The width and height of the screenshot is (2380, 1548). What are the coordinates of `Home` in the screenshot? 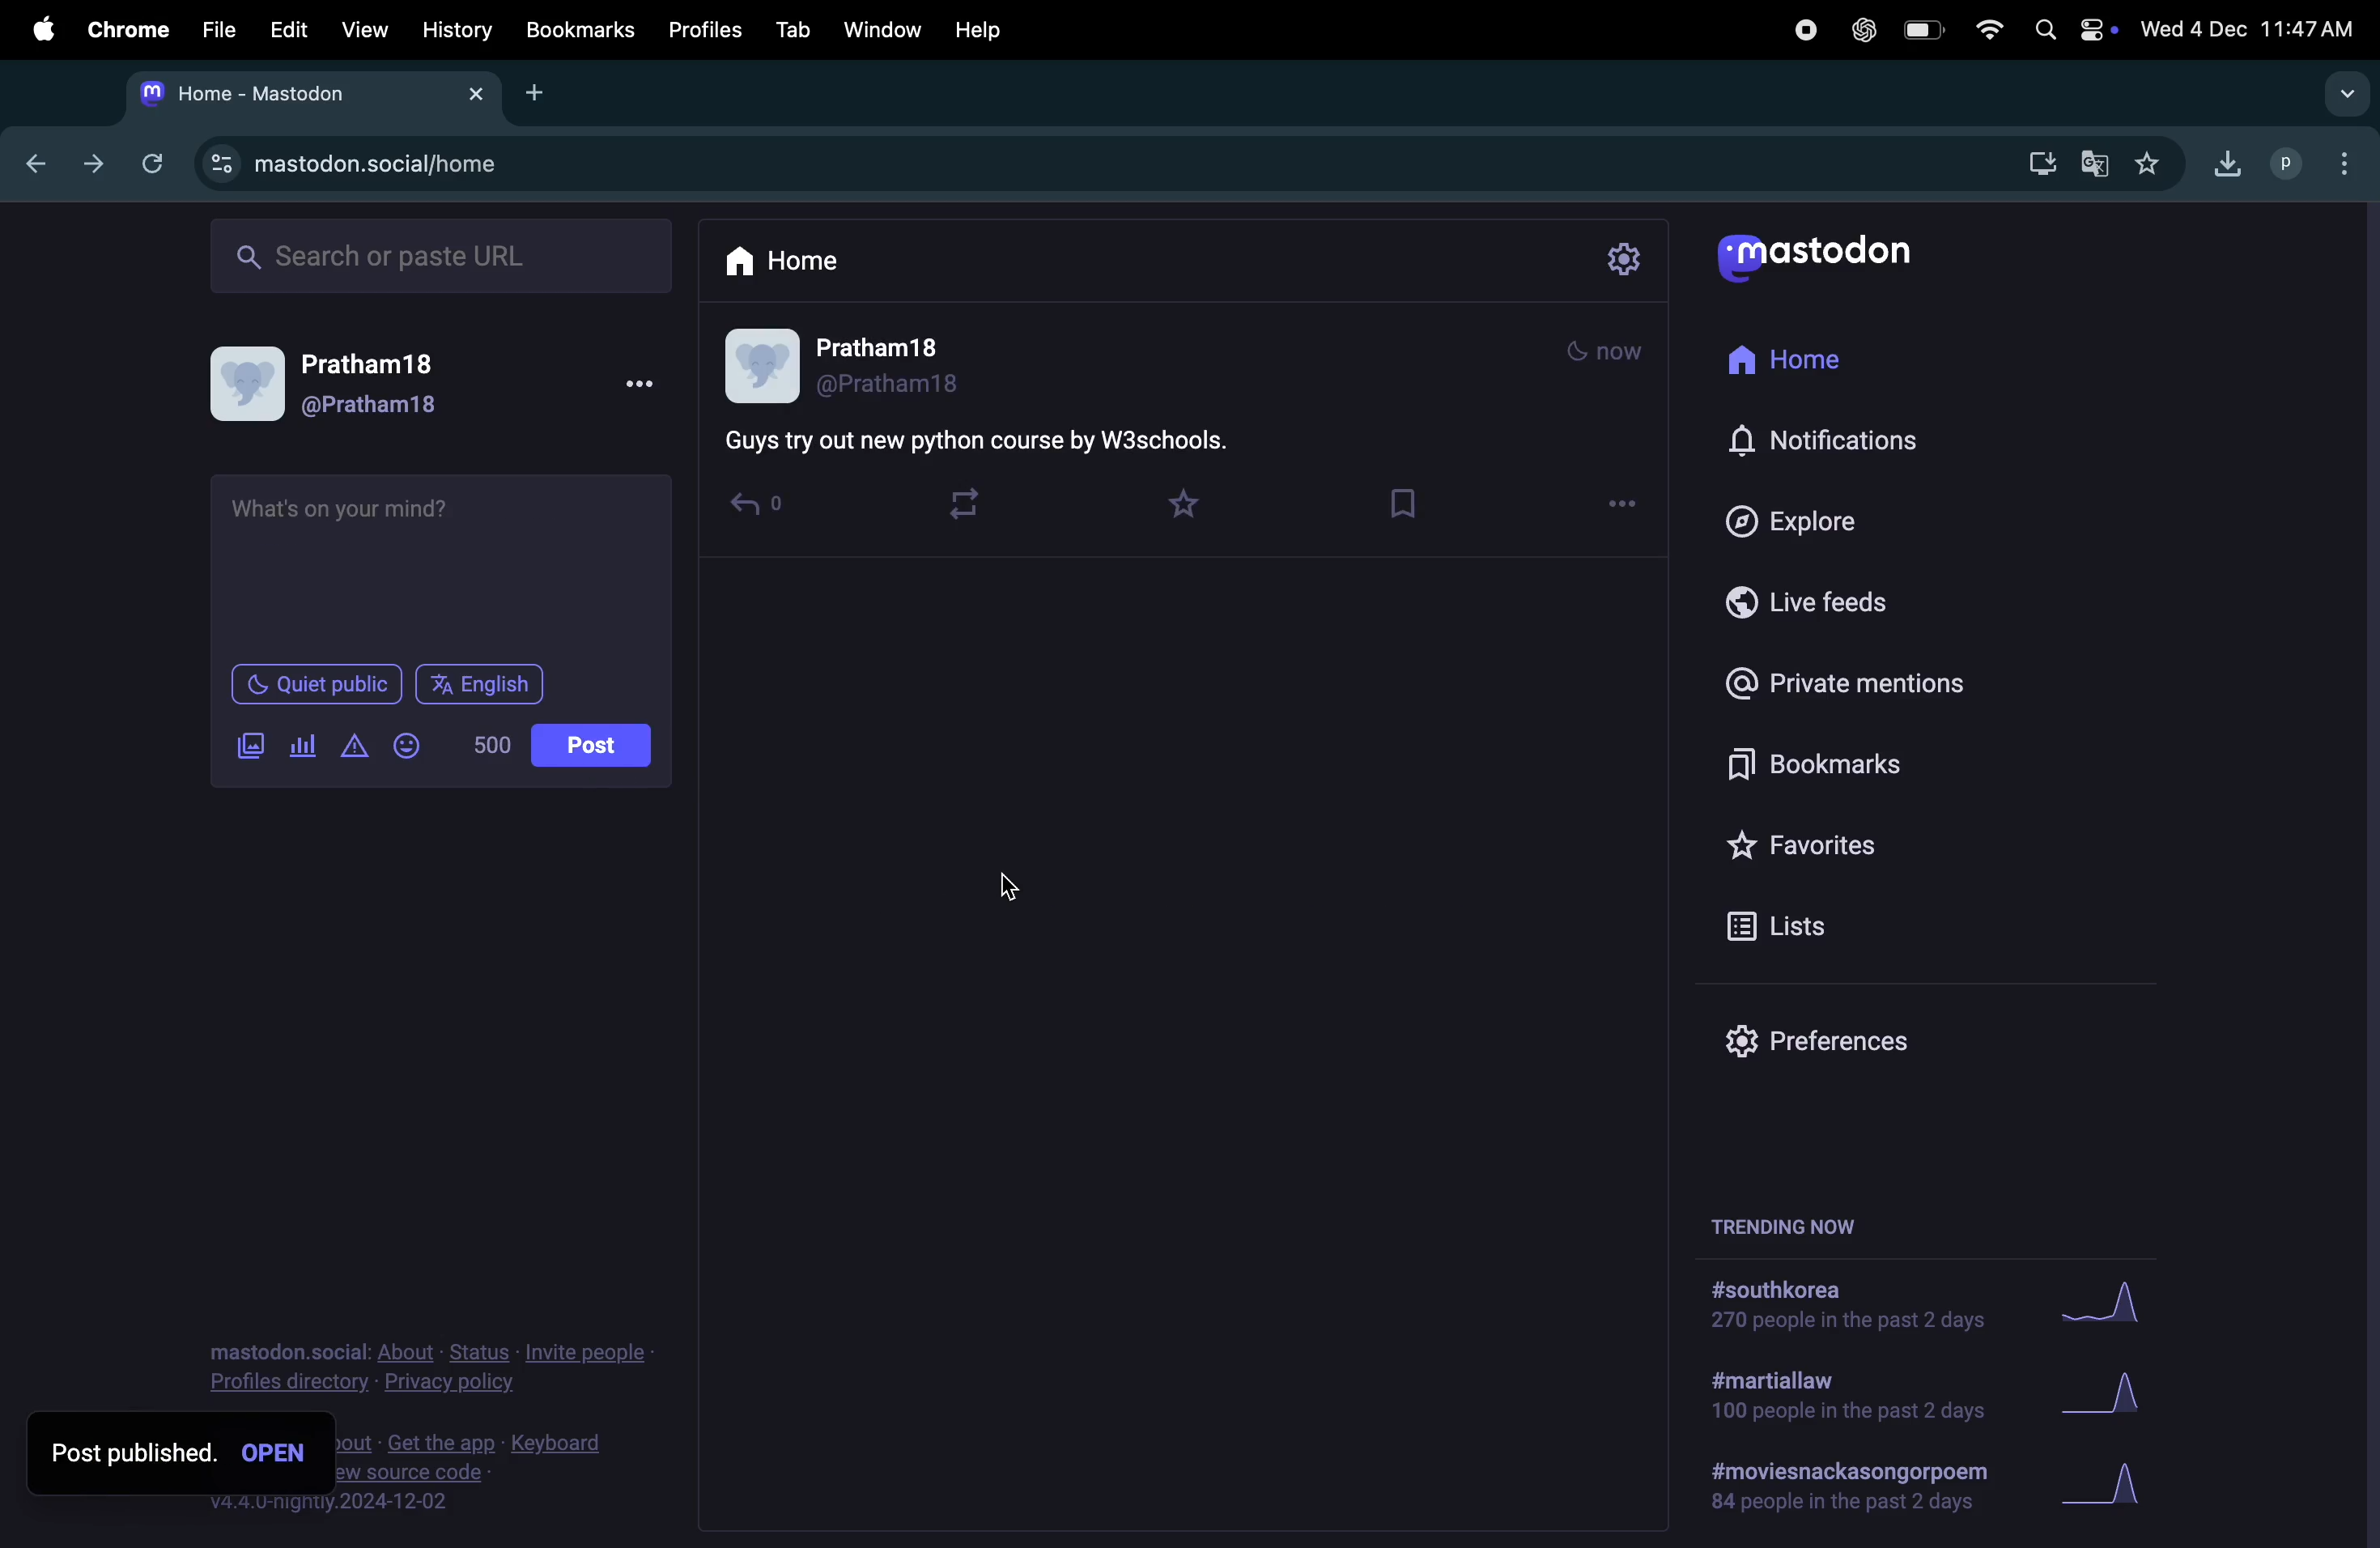 It's located at (800, 266).